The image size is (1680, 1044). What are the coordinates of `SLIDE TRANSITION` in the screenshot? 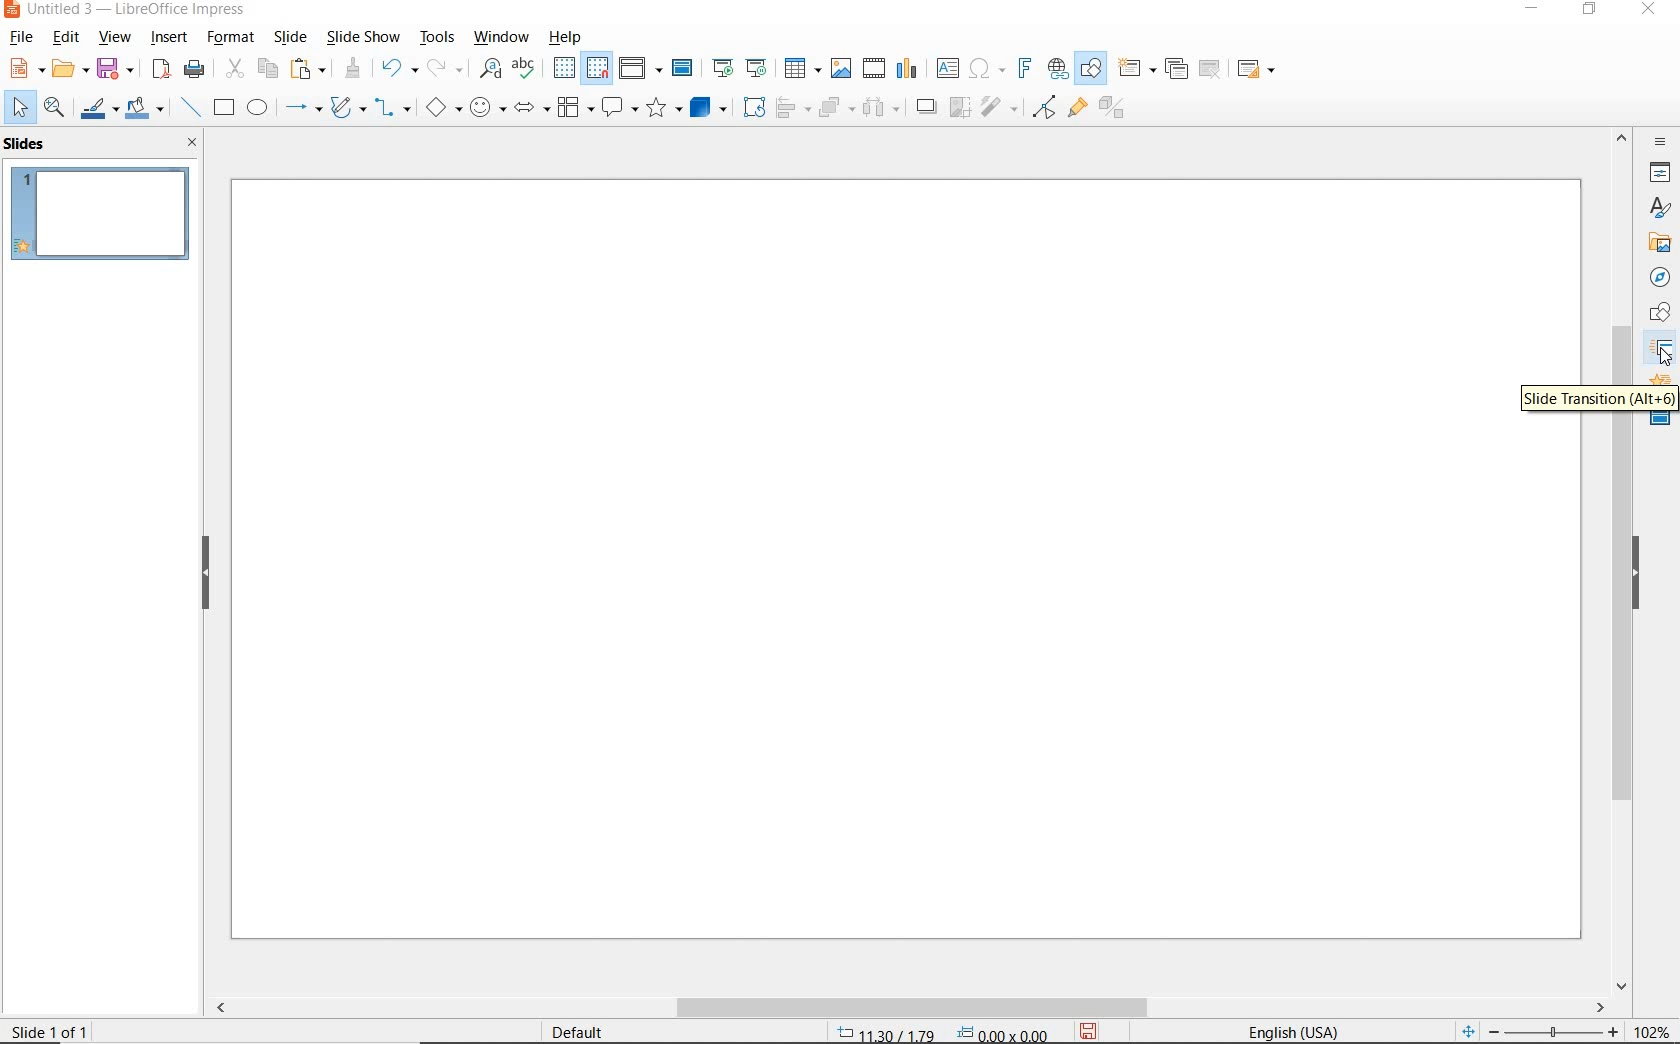 It's located at (1661, 351).